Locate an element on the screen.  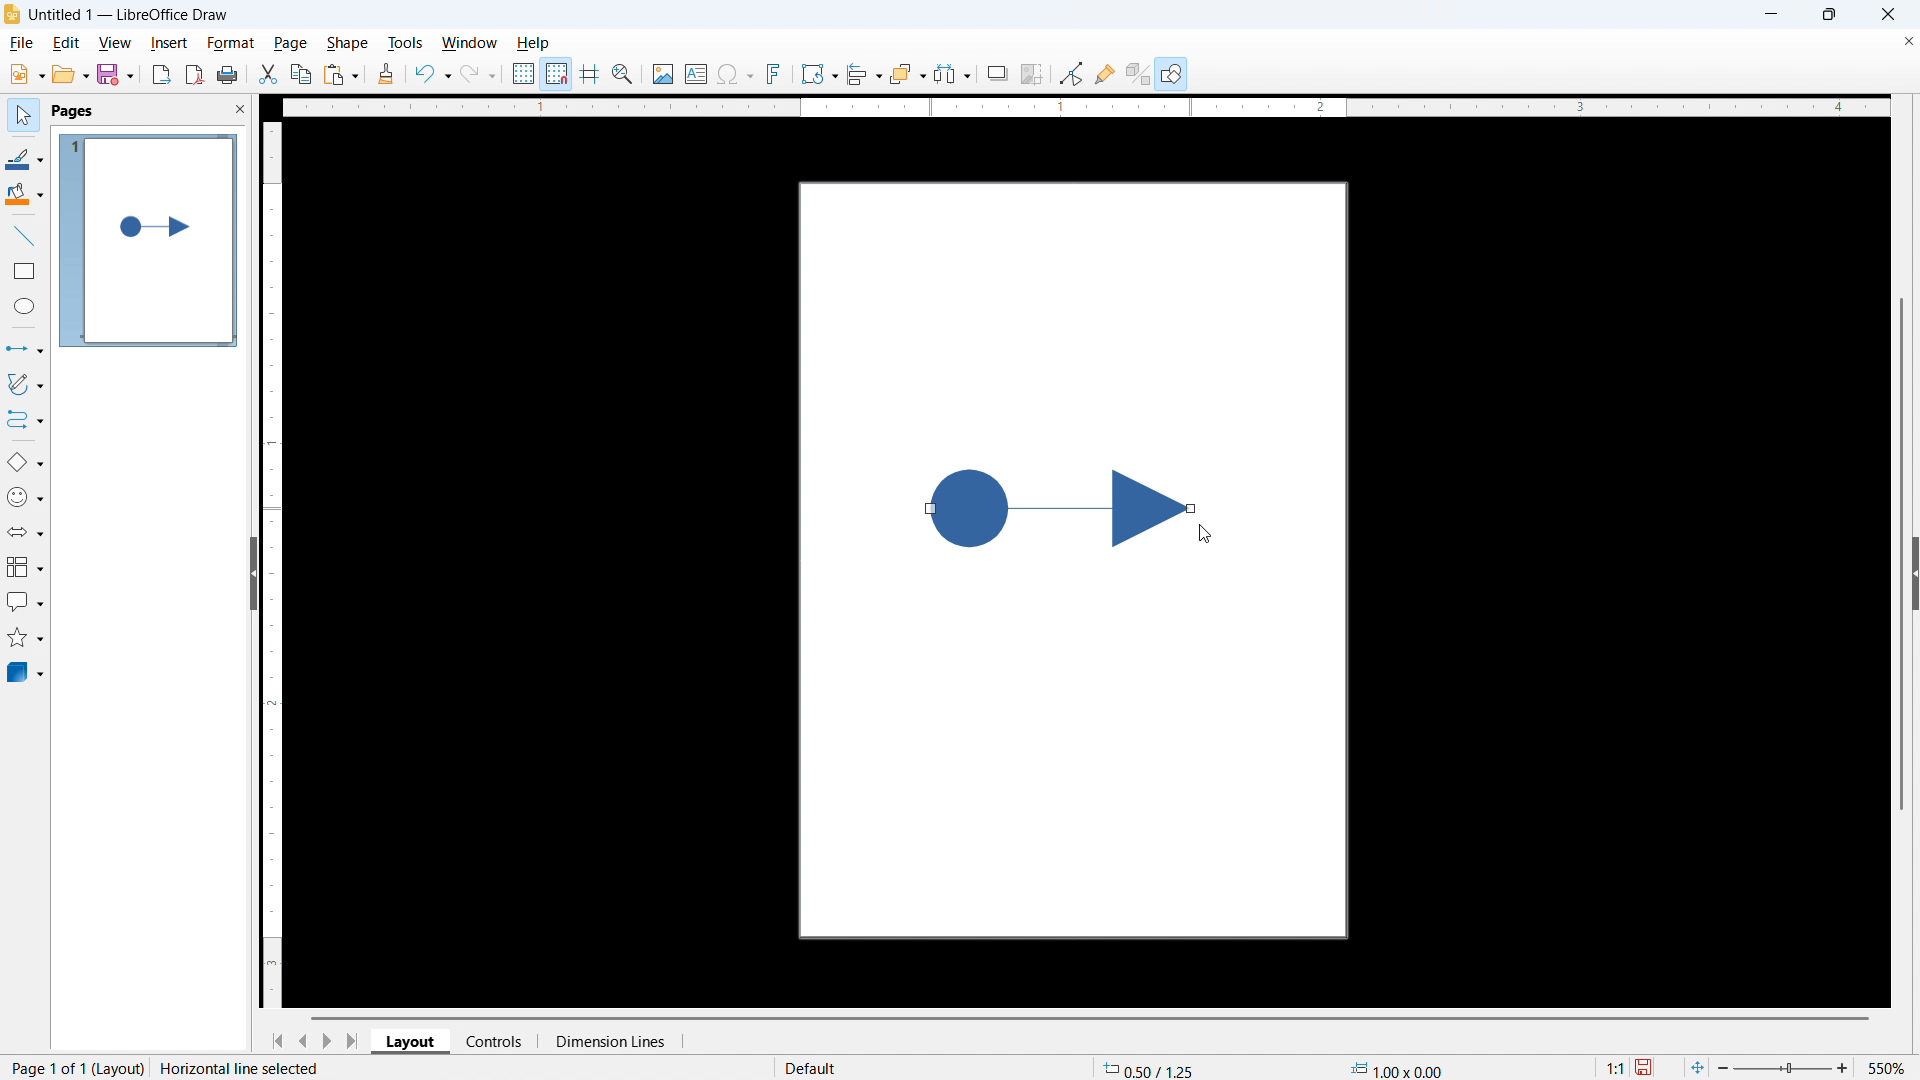
Page display  is located at coordinates (150, 241).